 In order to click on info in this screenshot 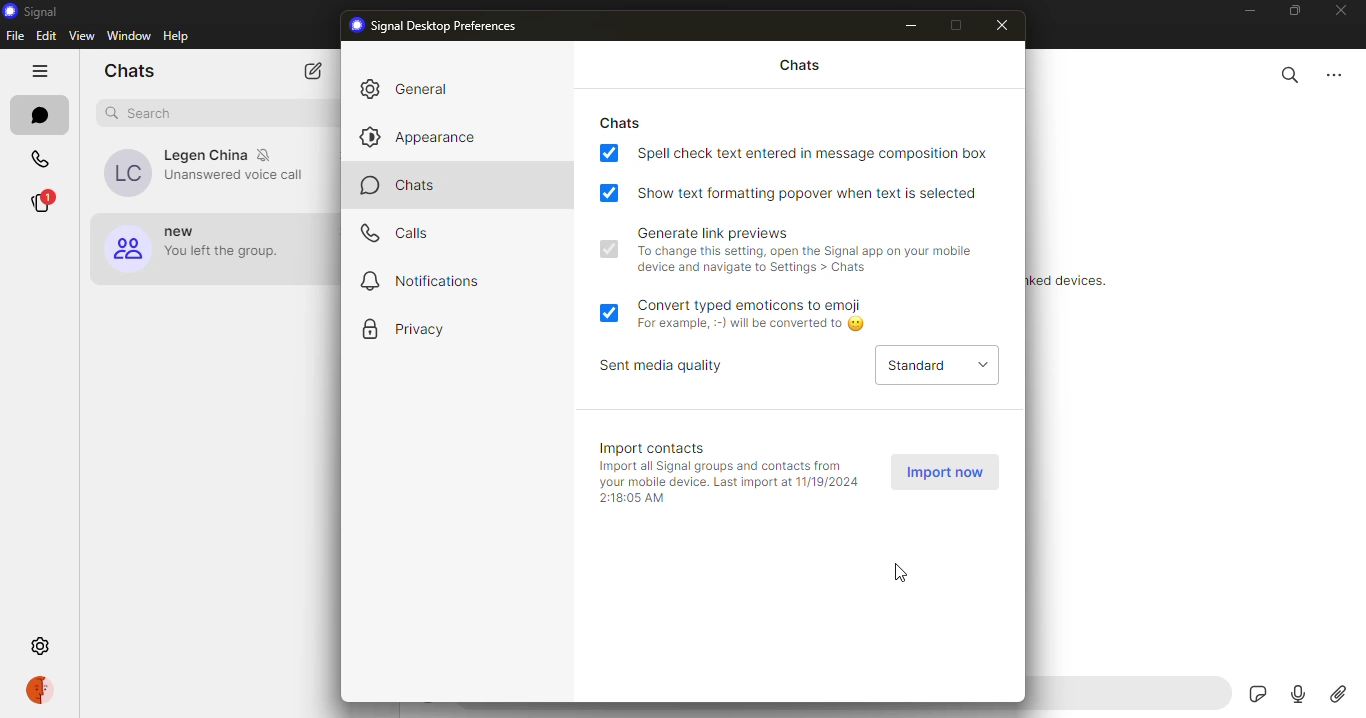, I will do `click(804, 260)`.